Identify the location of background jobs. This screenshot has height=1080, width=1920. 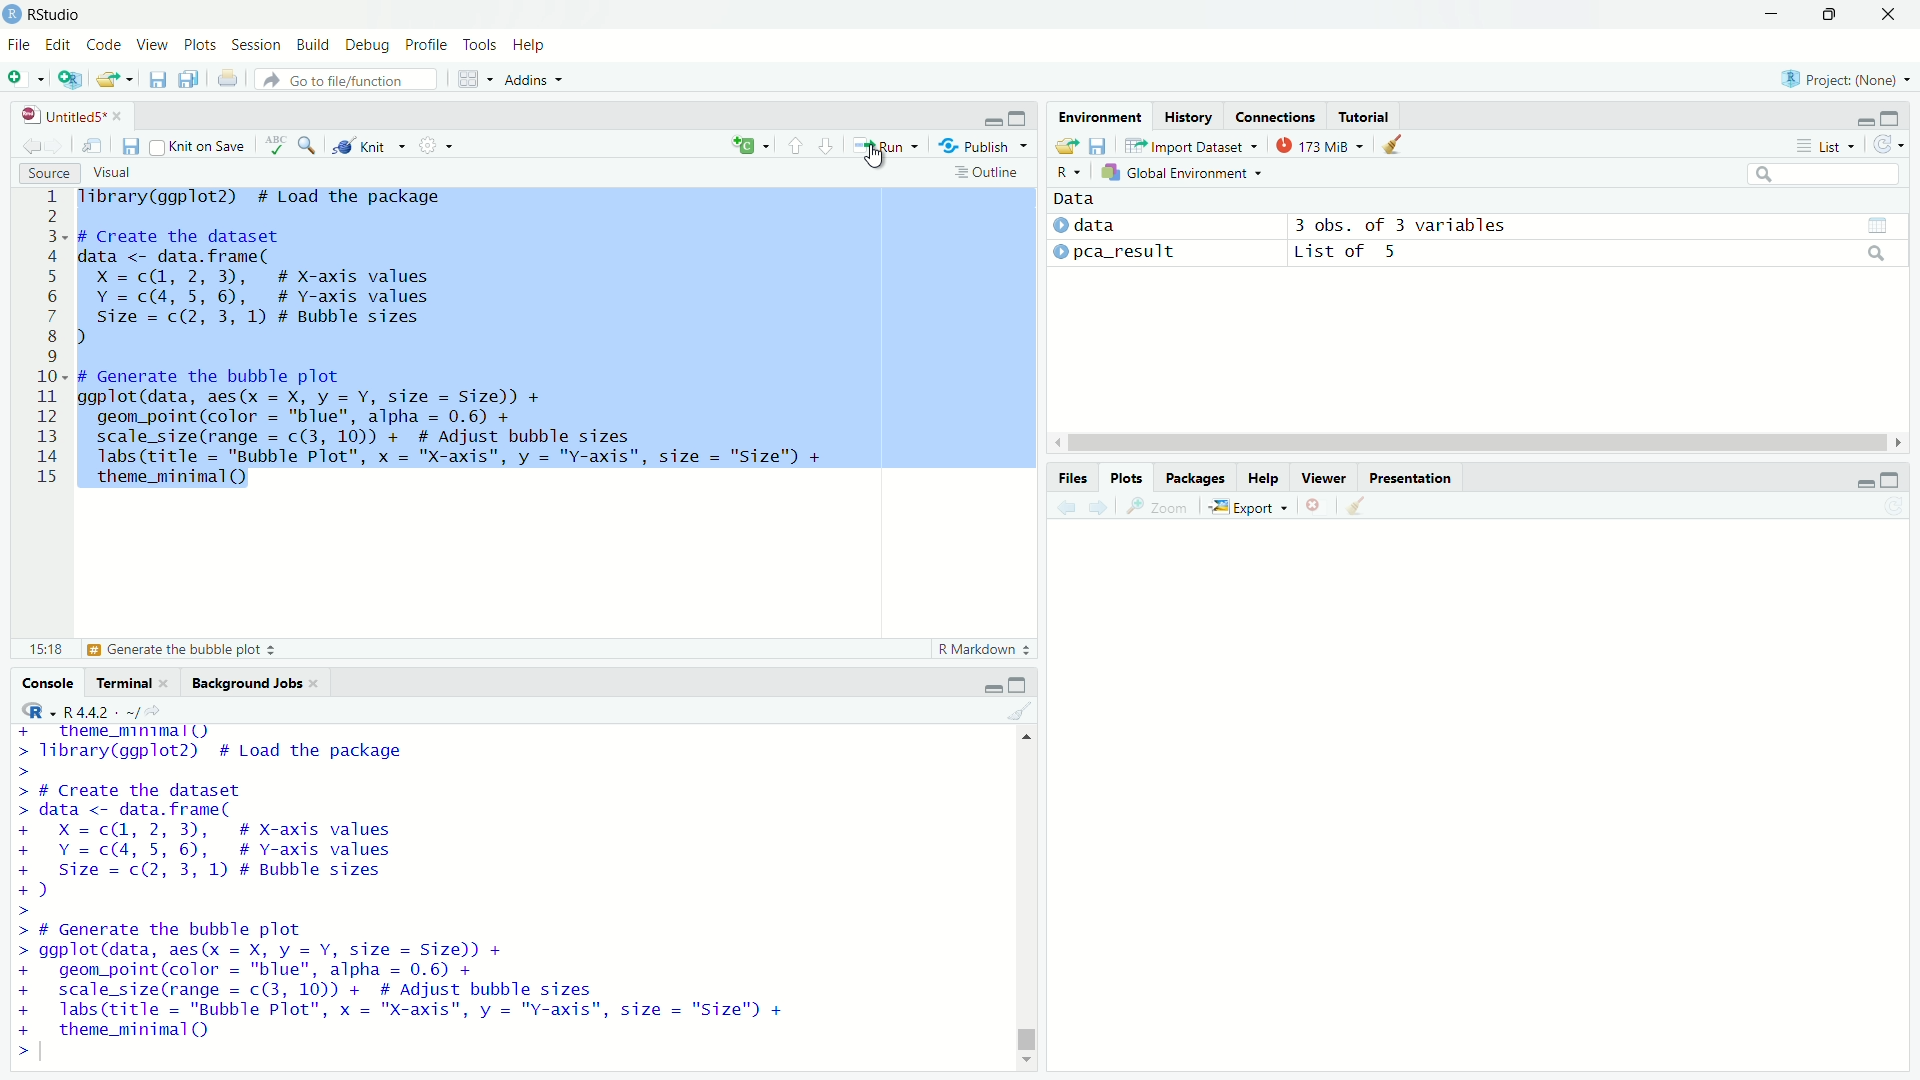
(256, 681).